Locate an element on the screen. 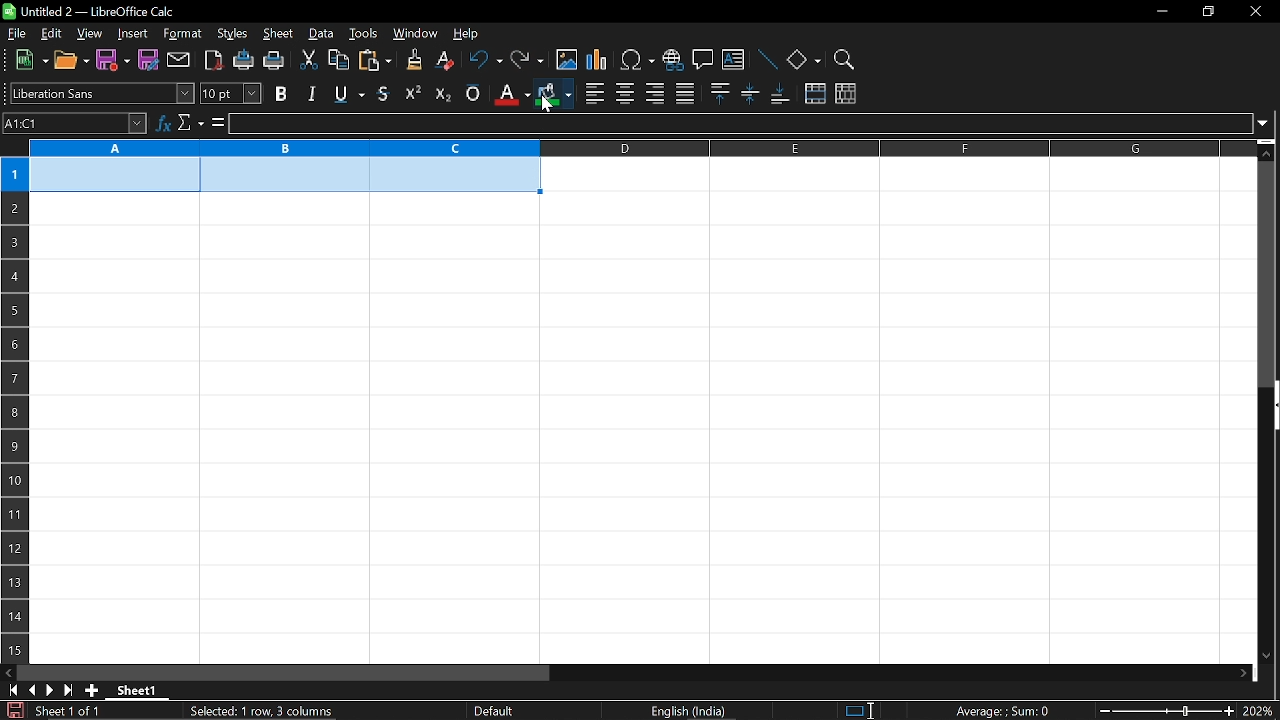 The height and width of the screenshot is (720, 1280). text color is located at coordinates (510, 94).